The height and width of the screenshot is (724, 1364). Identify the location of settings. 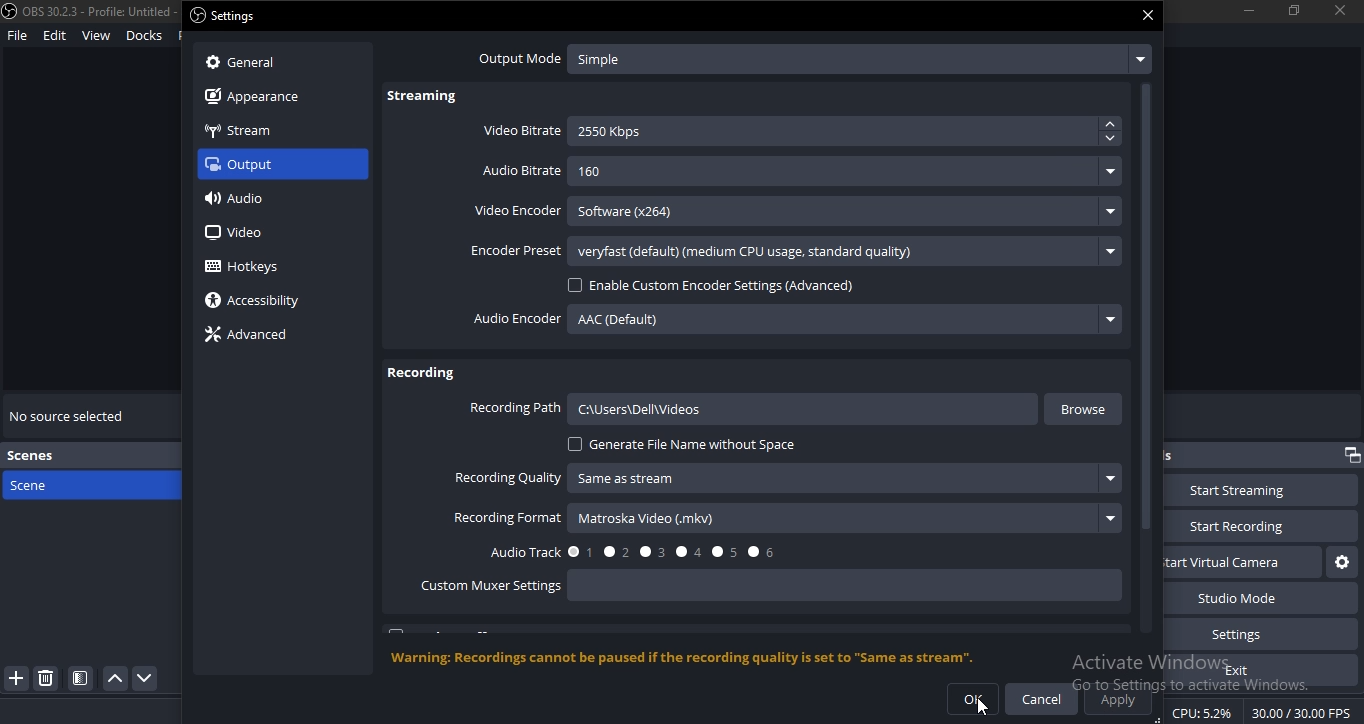
(1252, 633).